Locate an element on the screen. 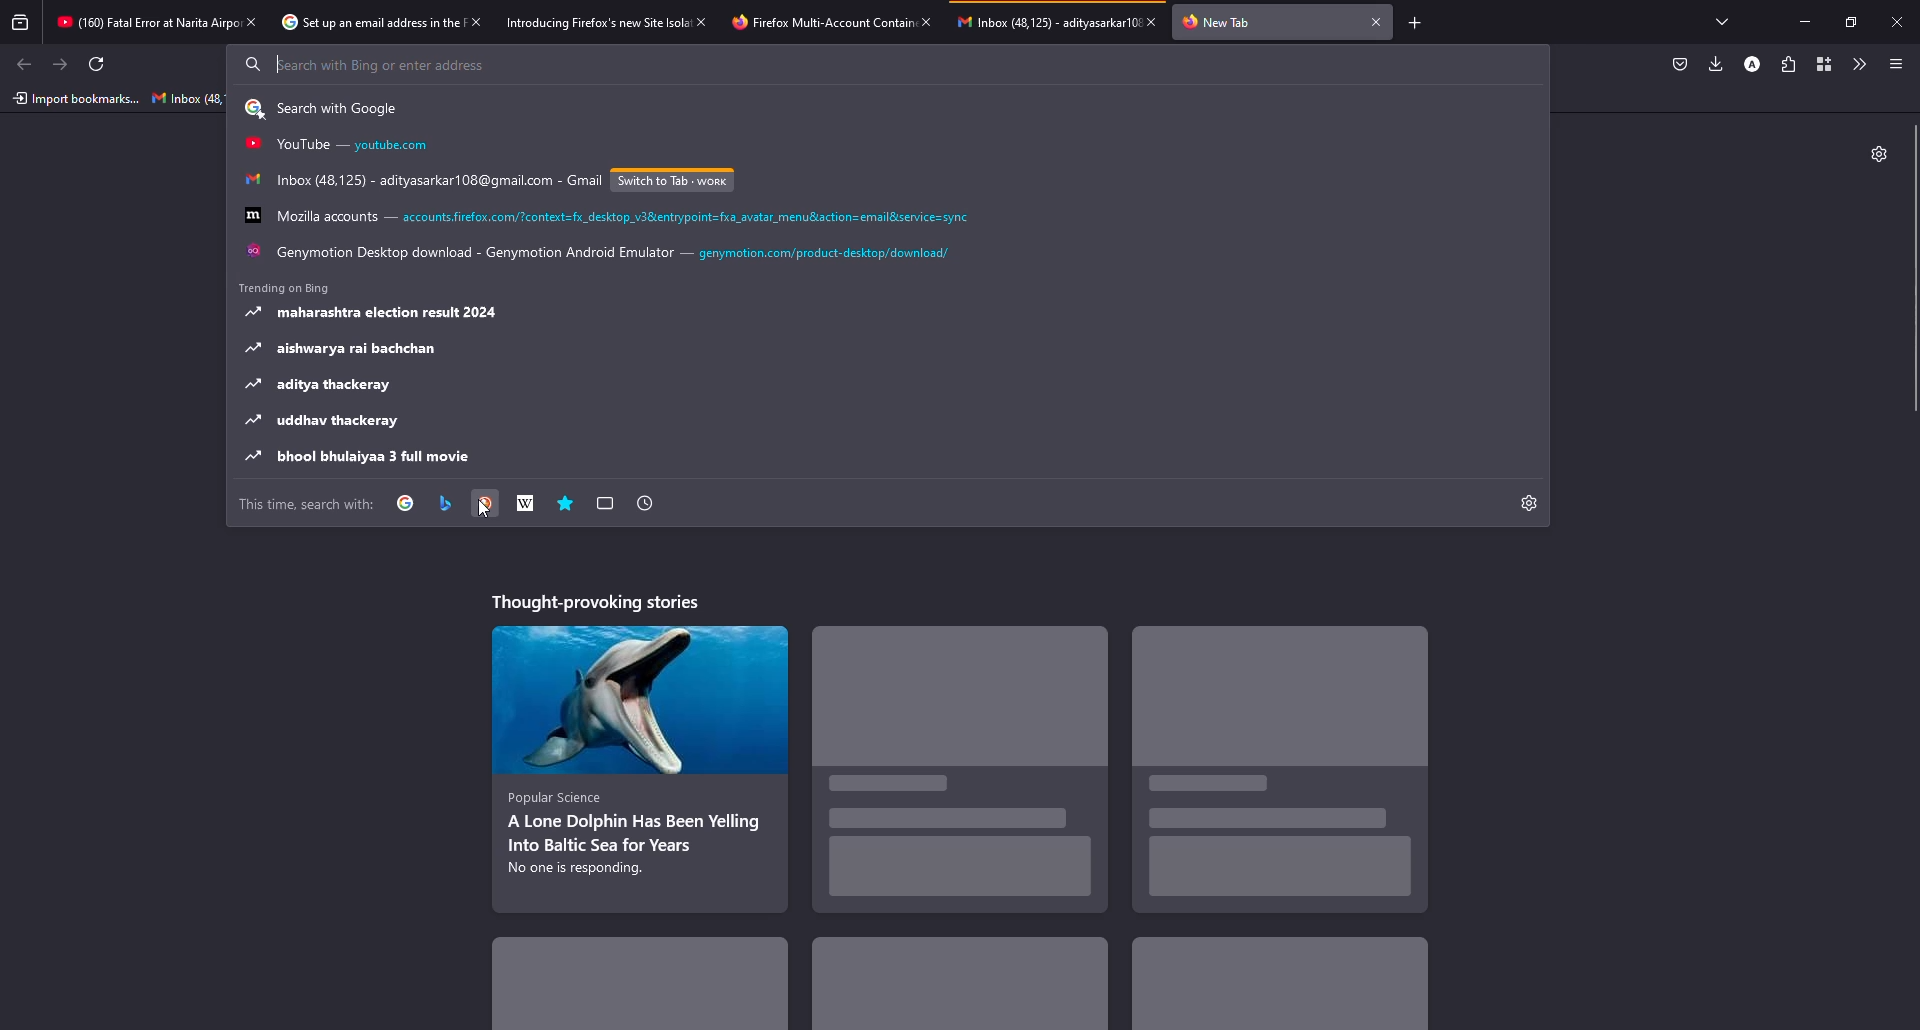  tab is located at coordinates (138, 19).